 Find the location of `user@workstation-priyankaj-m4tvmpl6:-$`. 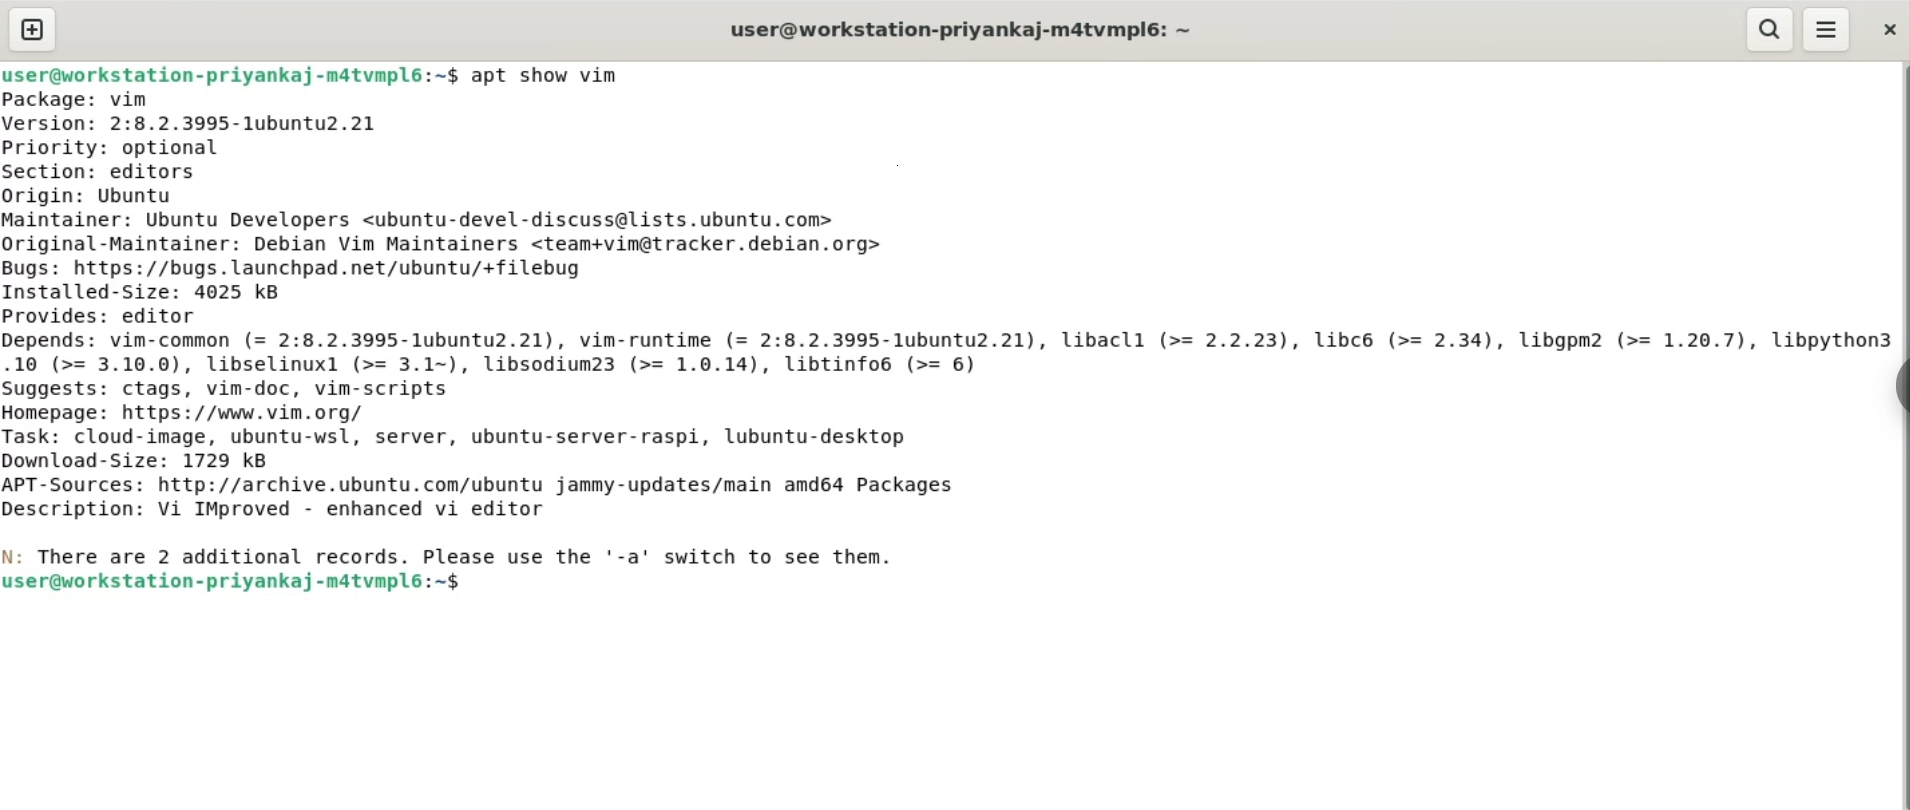

user@workstation-priyankaj-m4tvmpl6:-$ is located at coordinates (243, 586).